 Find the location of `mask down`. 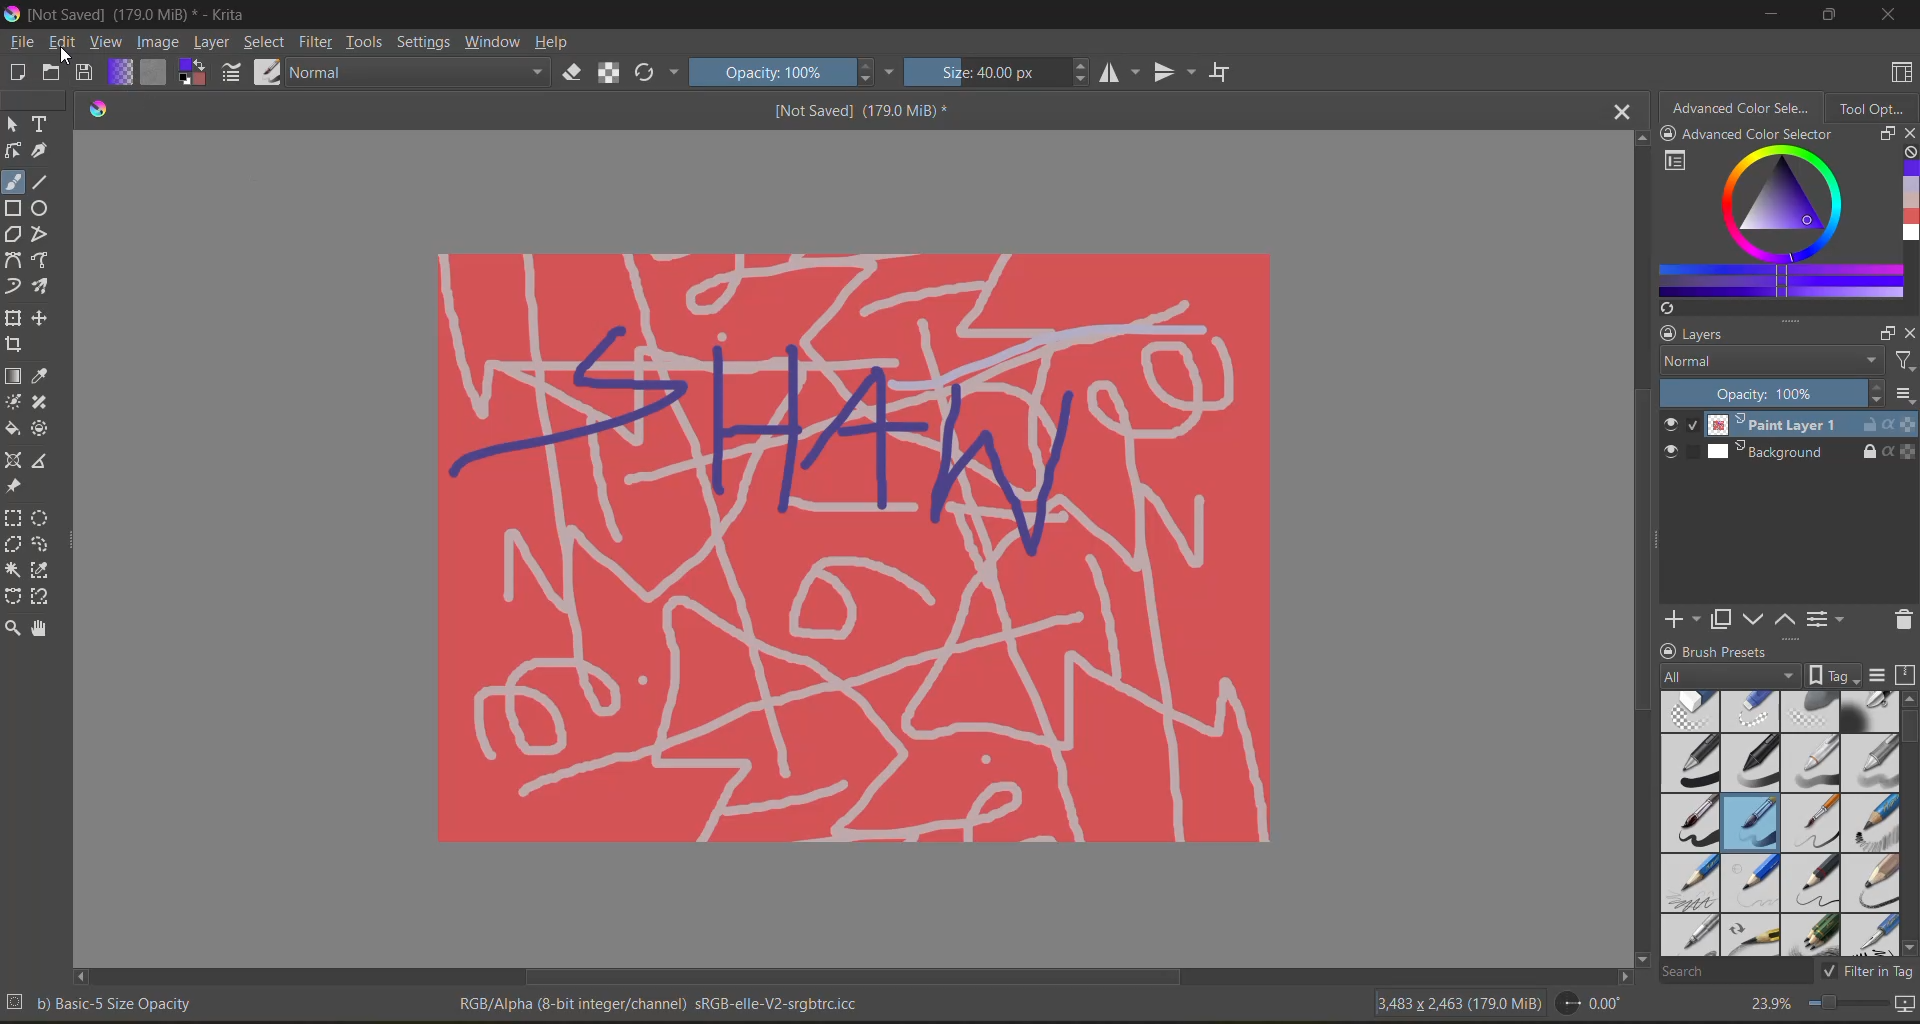

mask down is located at coordinates (1757, 619).